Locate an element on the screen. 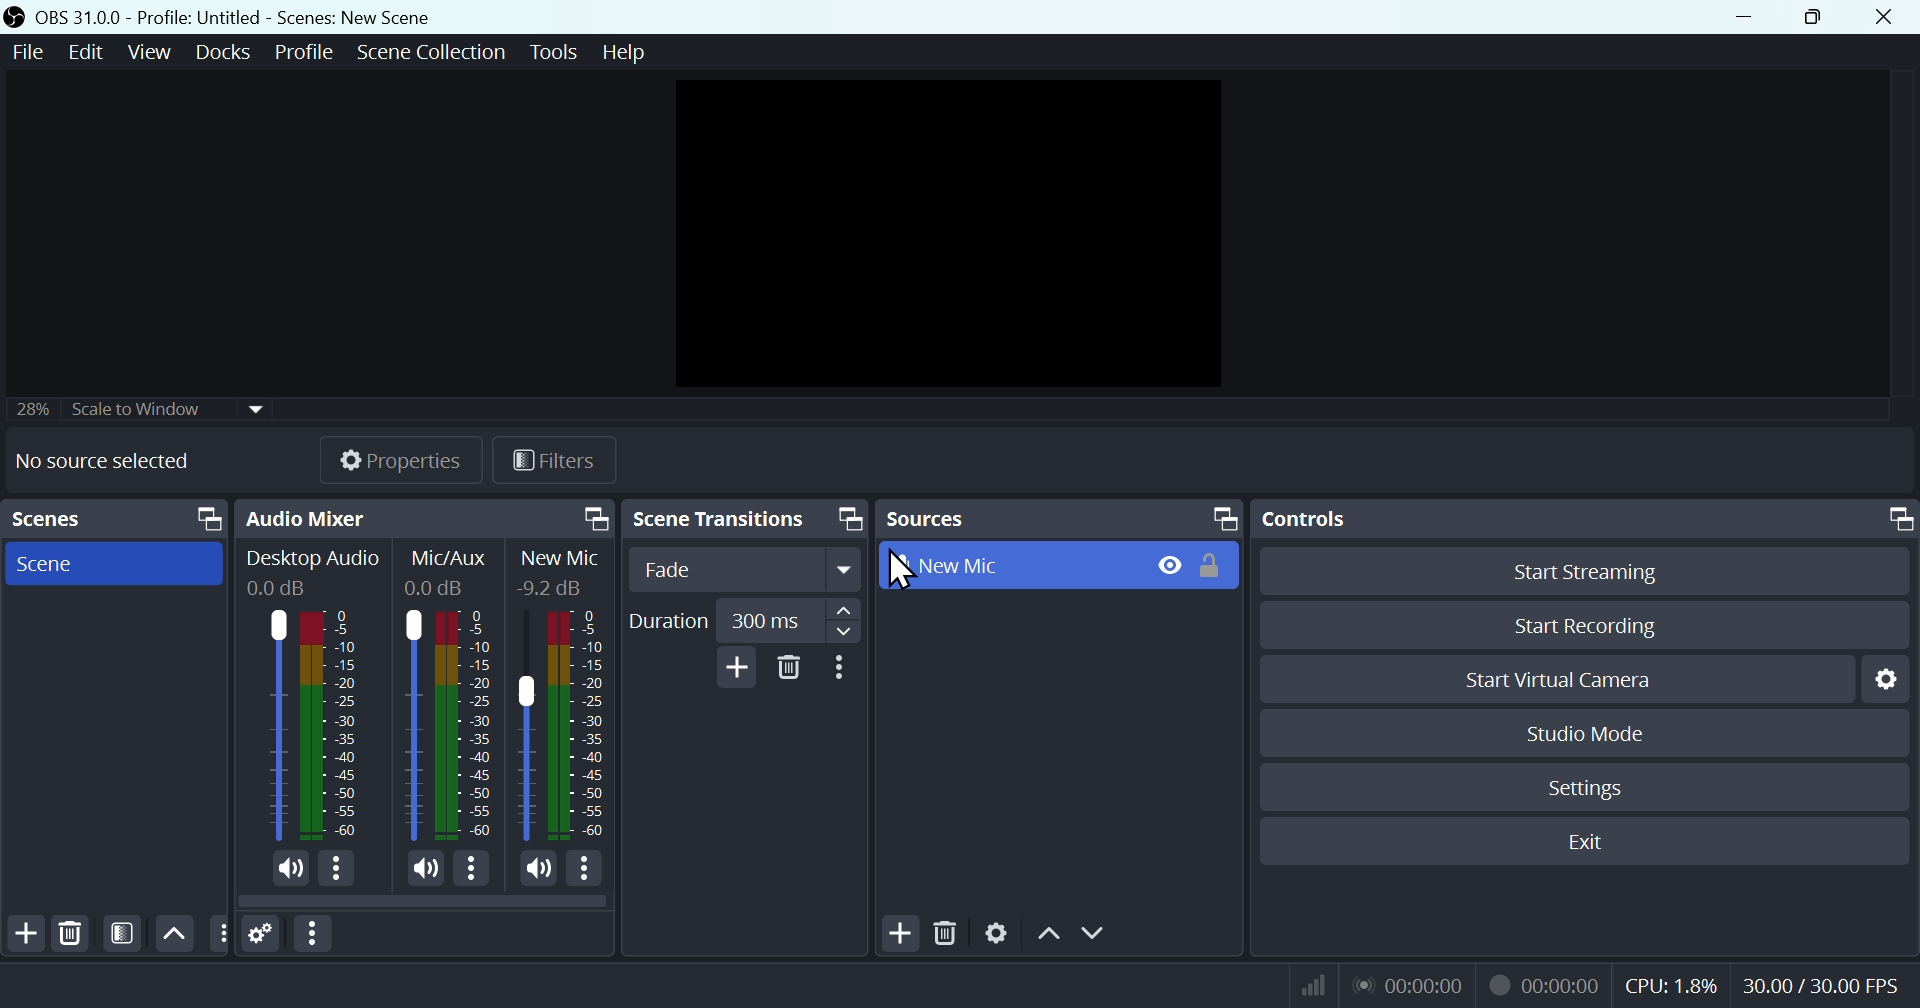 This screenshot has height=1008, width=1920. (un)mute is located at coordinates (540, 871).